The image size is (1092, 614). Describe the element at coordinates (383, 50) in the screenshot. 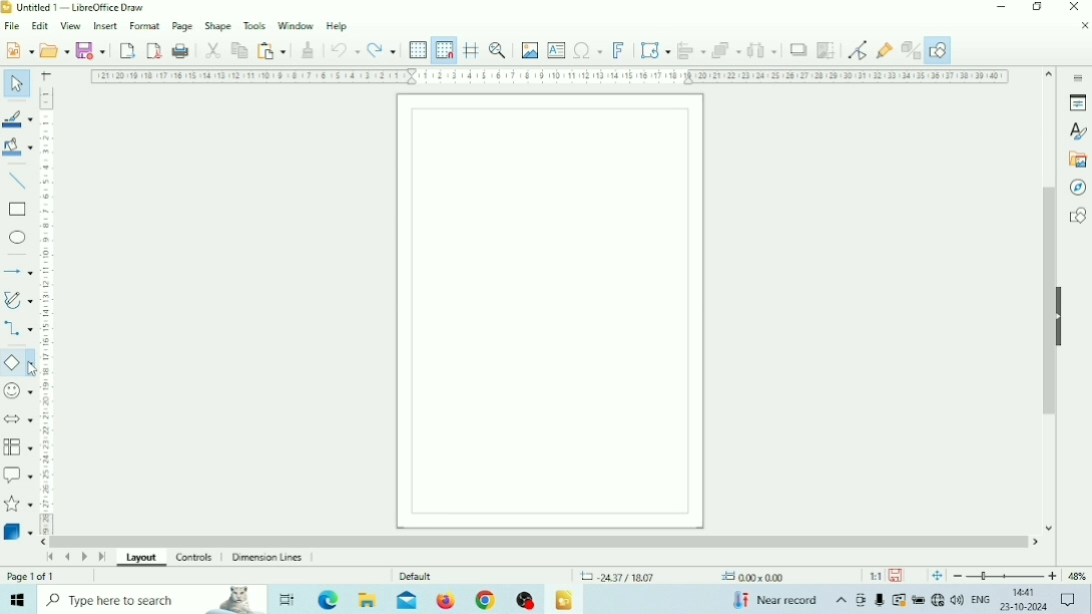

I see `Redo` at that location.